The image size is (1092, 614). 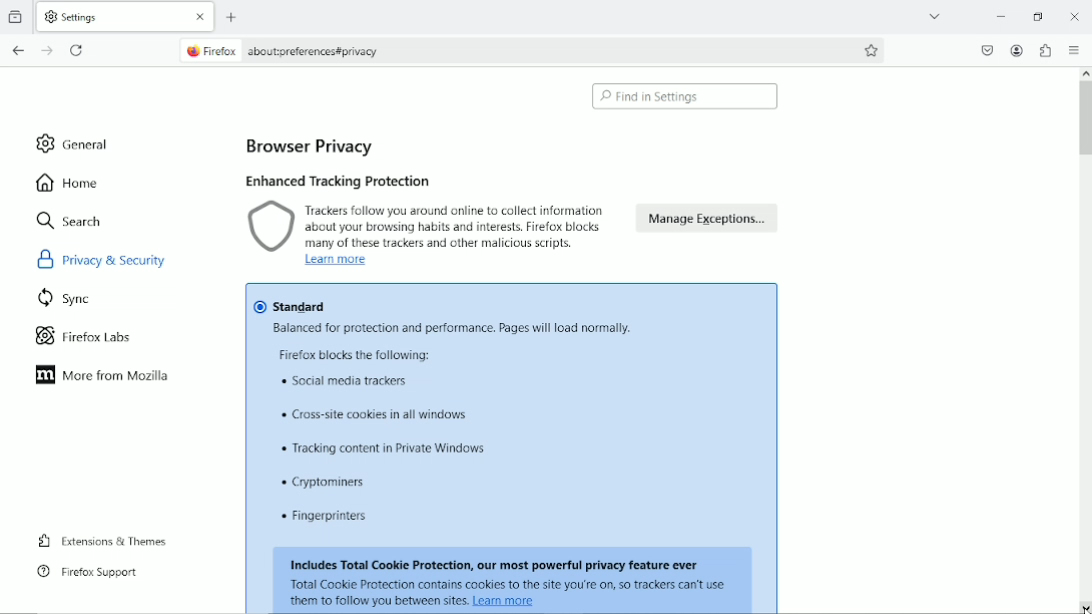 What do you see at coordinates (259, 307) in the screenshot?
I see `checkbox` at bounding box center [259, 307].